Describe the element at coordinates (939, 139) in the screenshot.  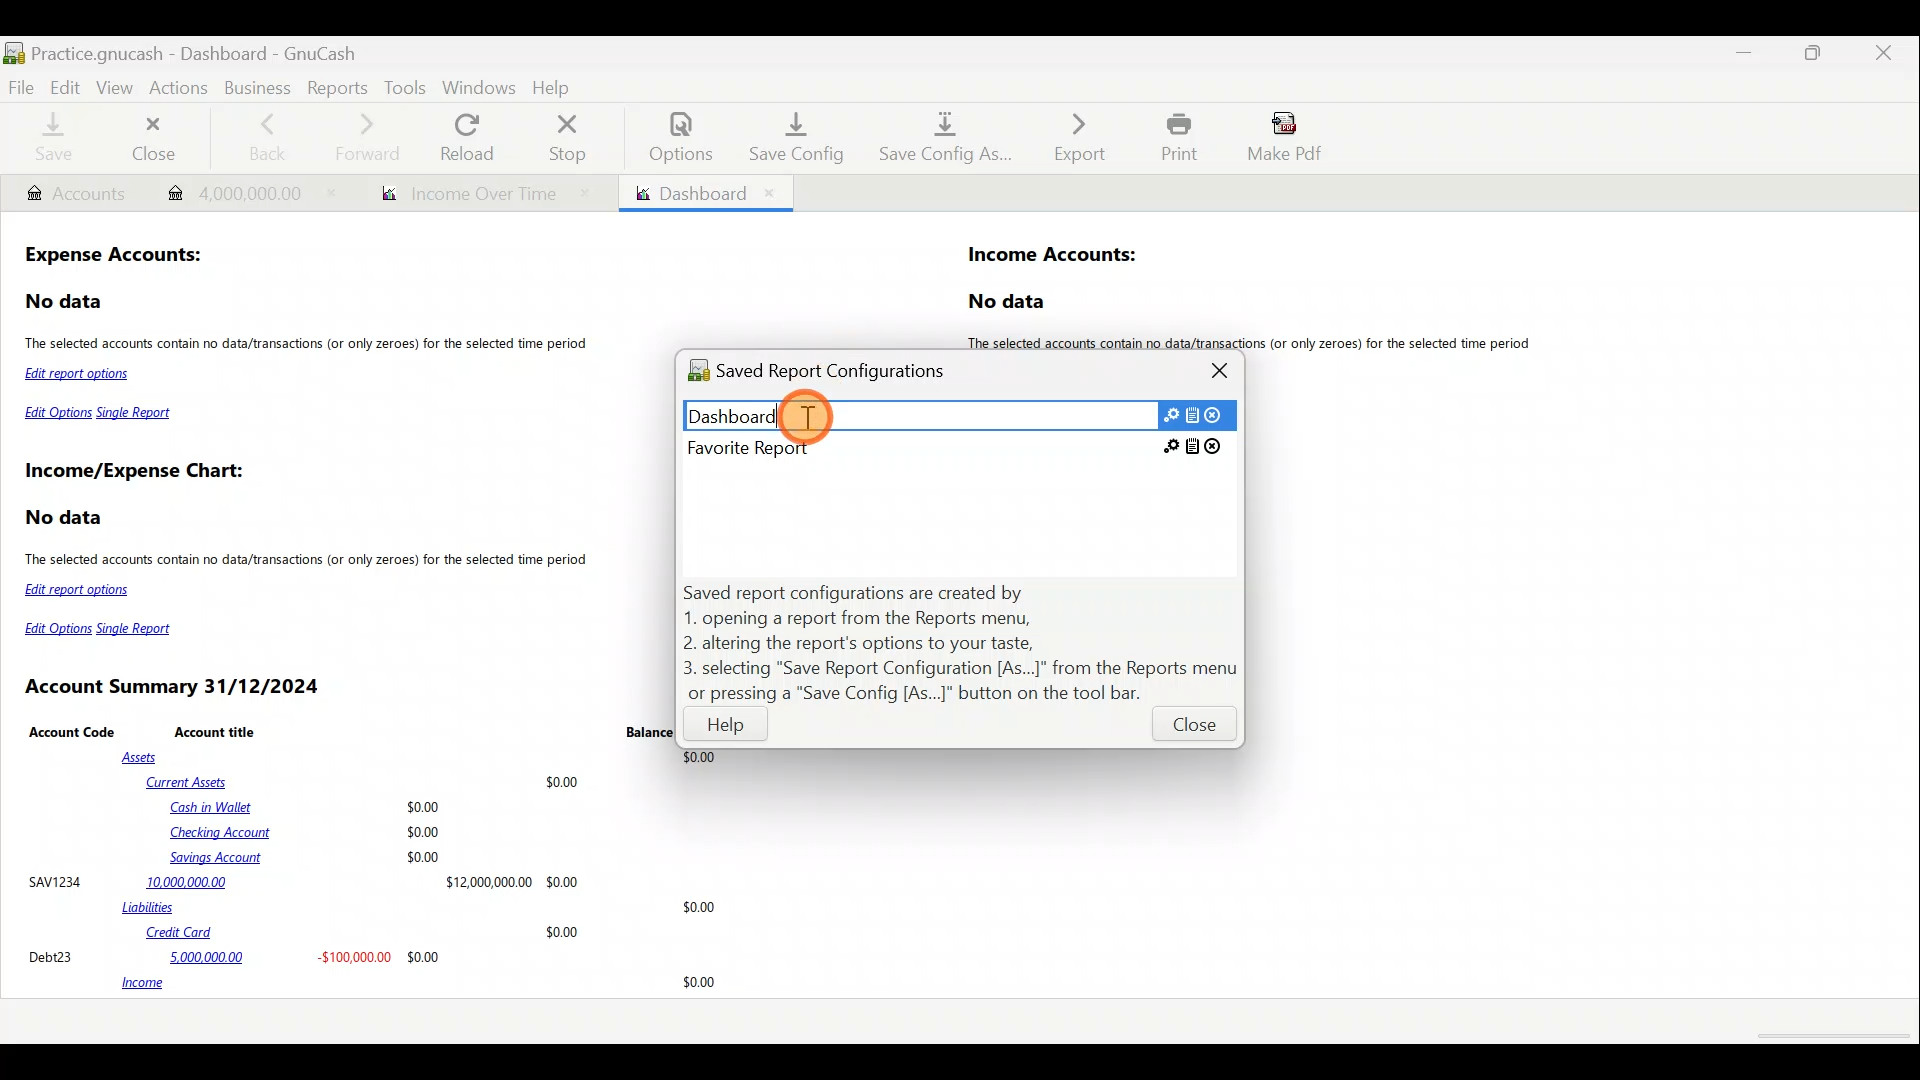
I see `Save config as` at that location.